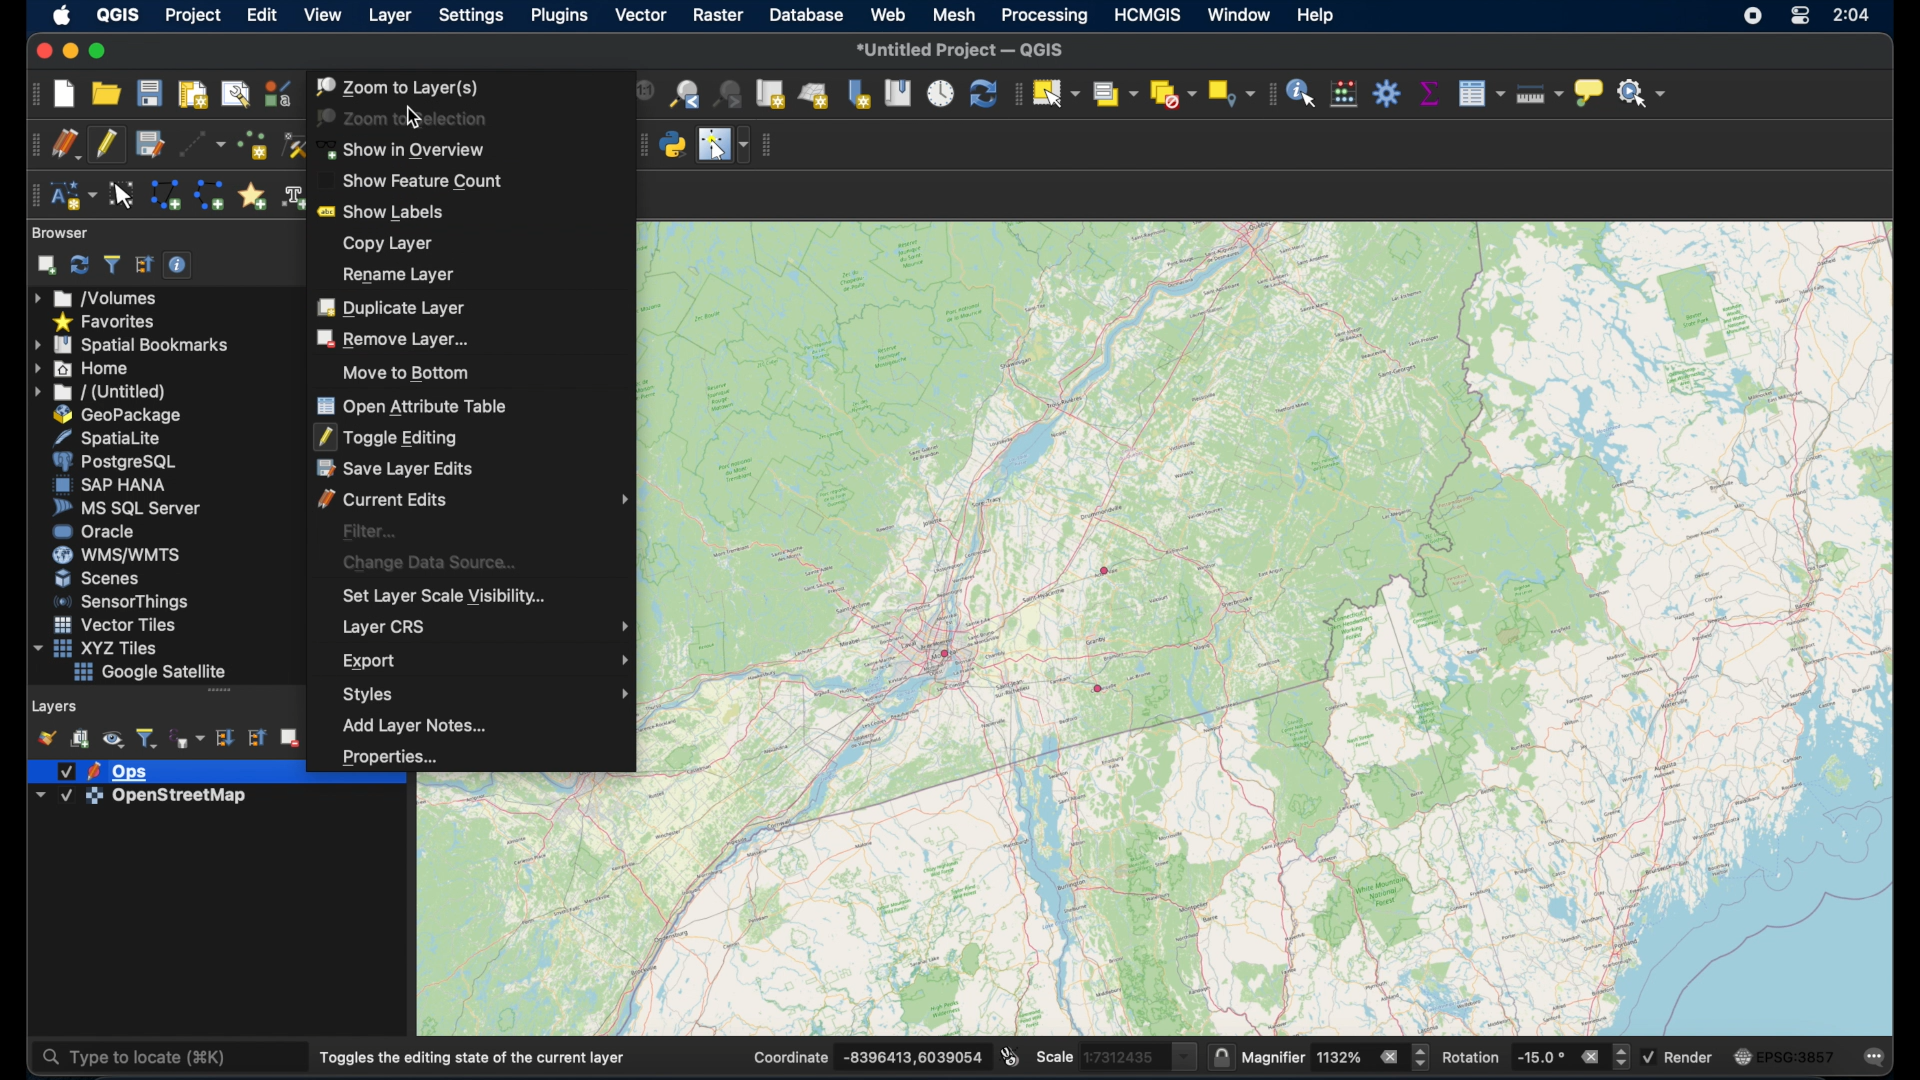  I want to click on style manager, so click(277, 94).